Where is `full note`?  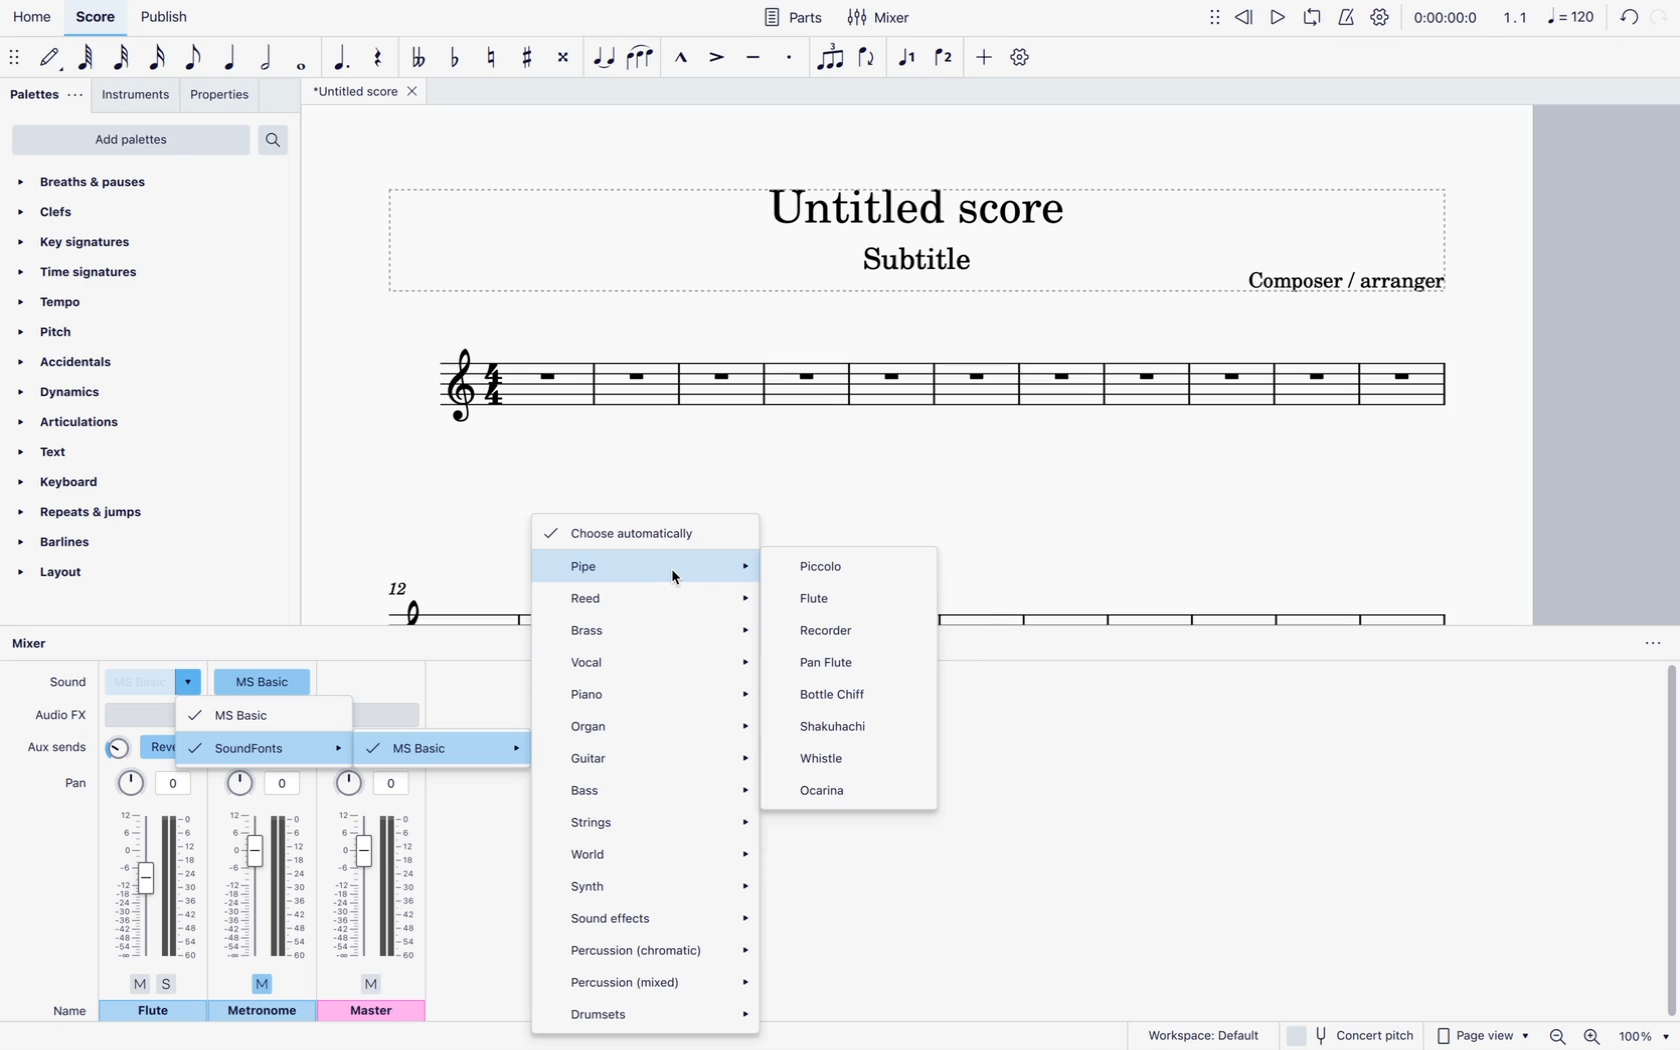
full note is located at coordinates (302, 58).